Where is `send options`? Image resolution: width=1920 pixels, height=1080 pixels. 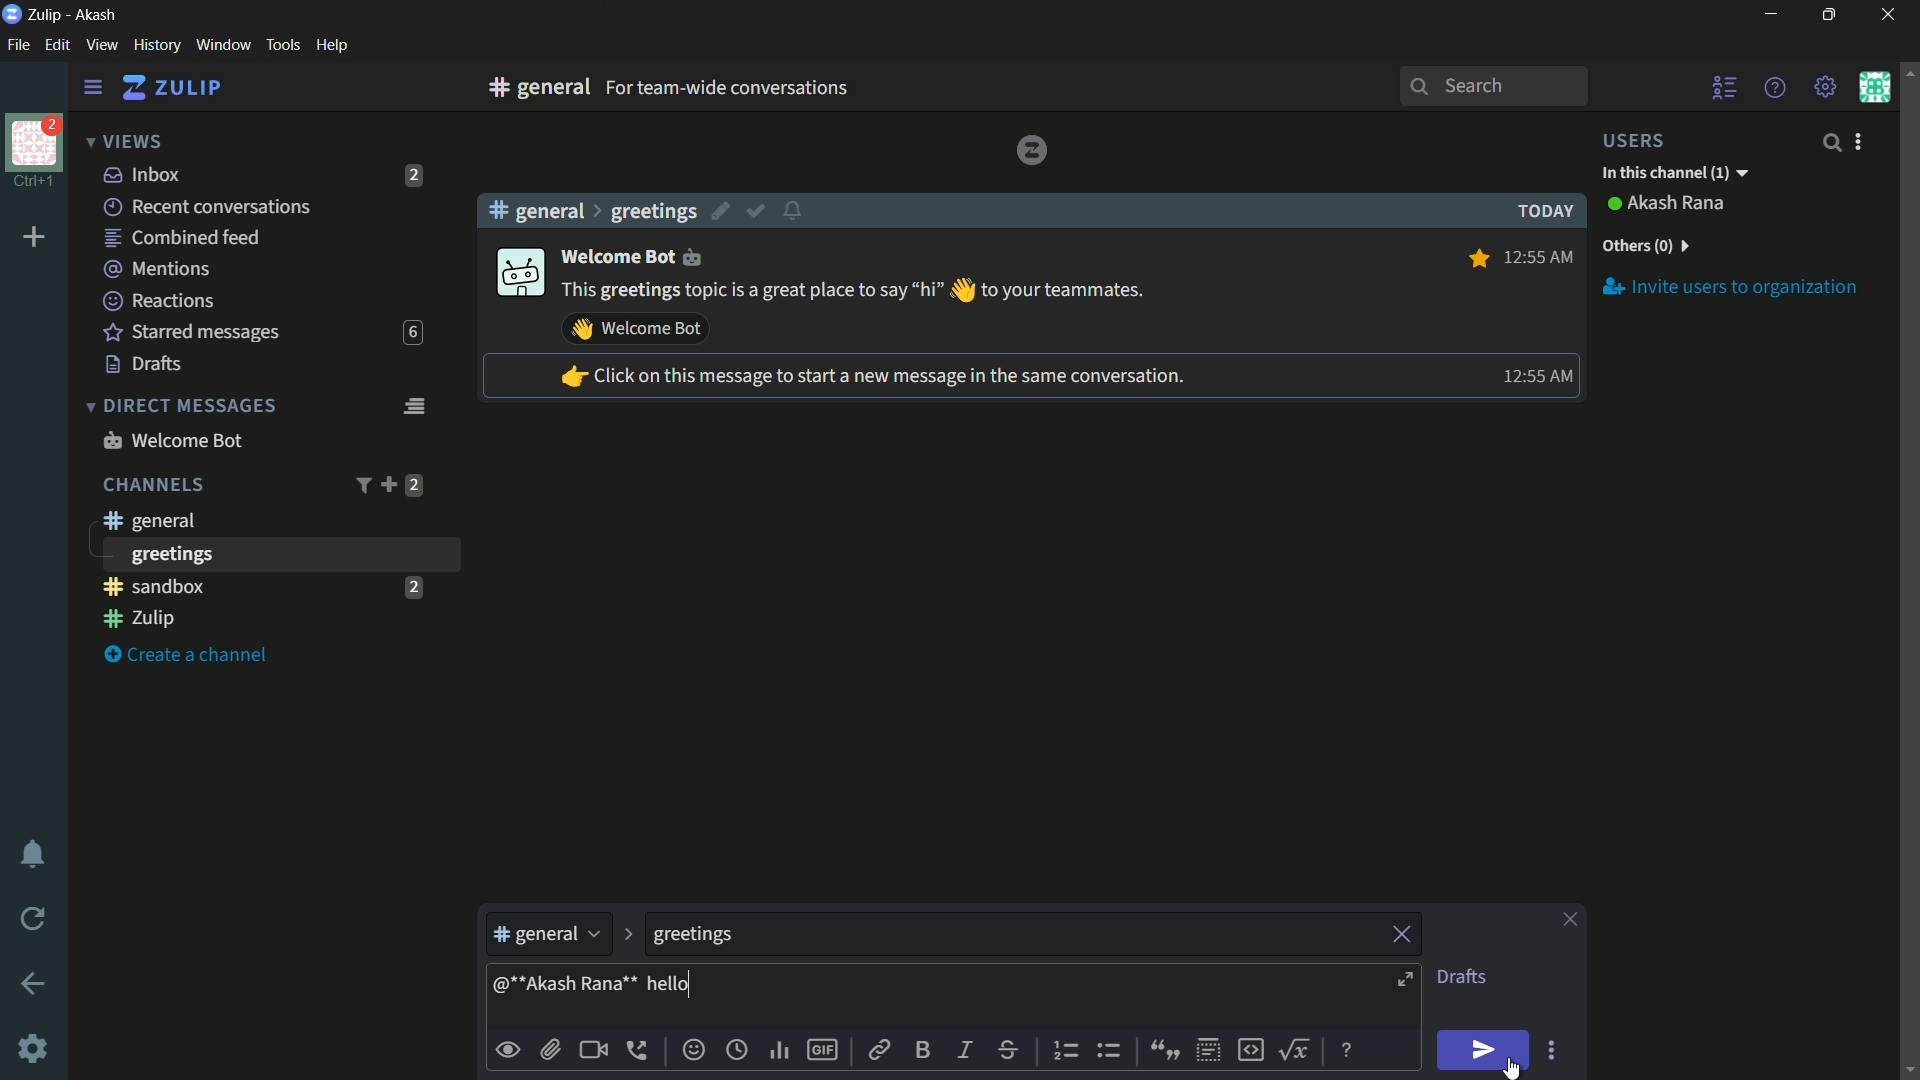 send options is located at coordinates (1551, 1051).